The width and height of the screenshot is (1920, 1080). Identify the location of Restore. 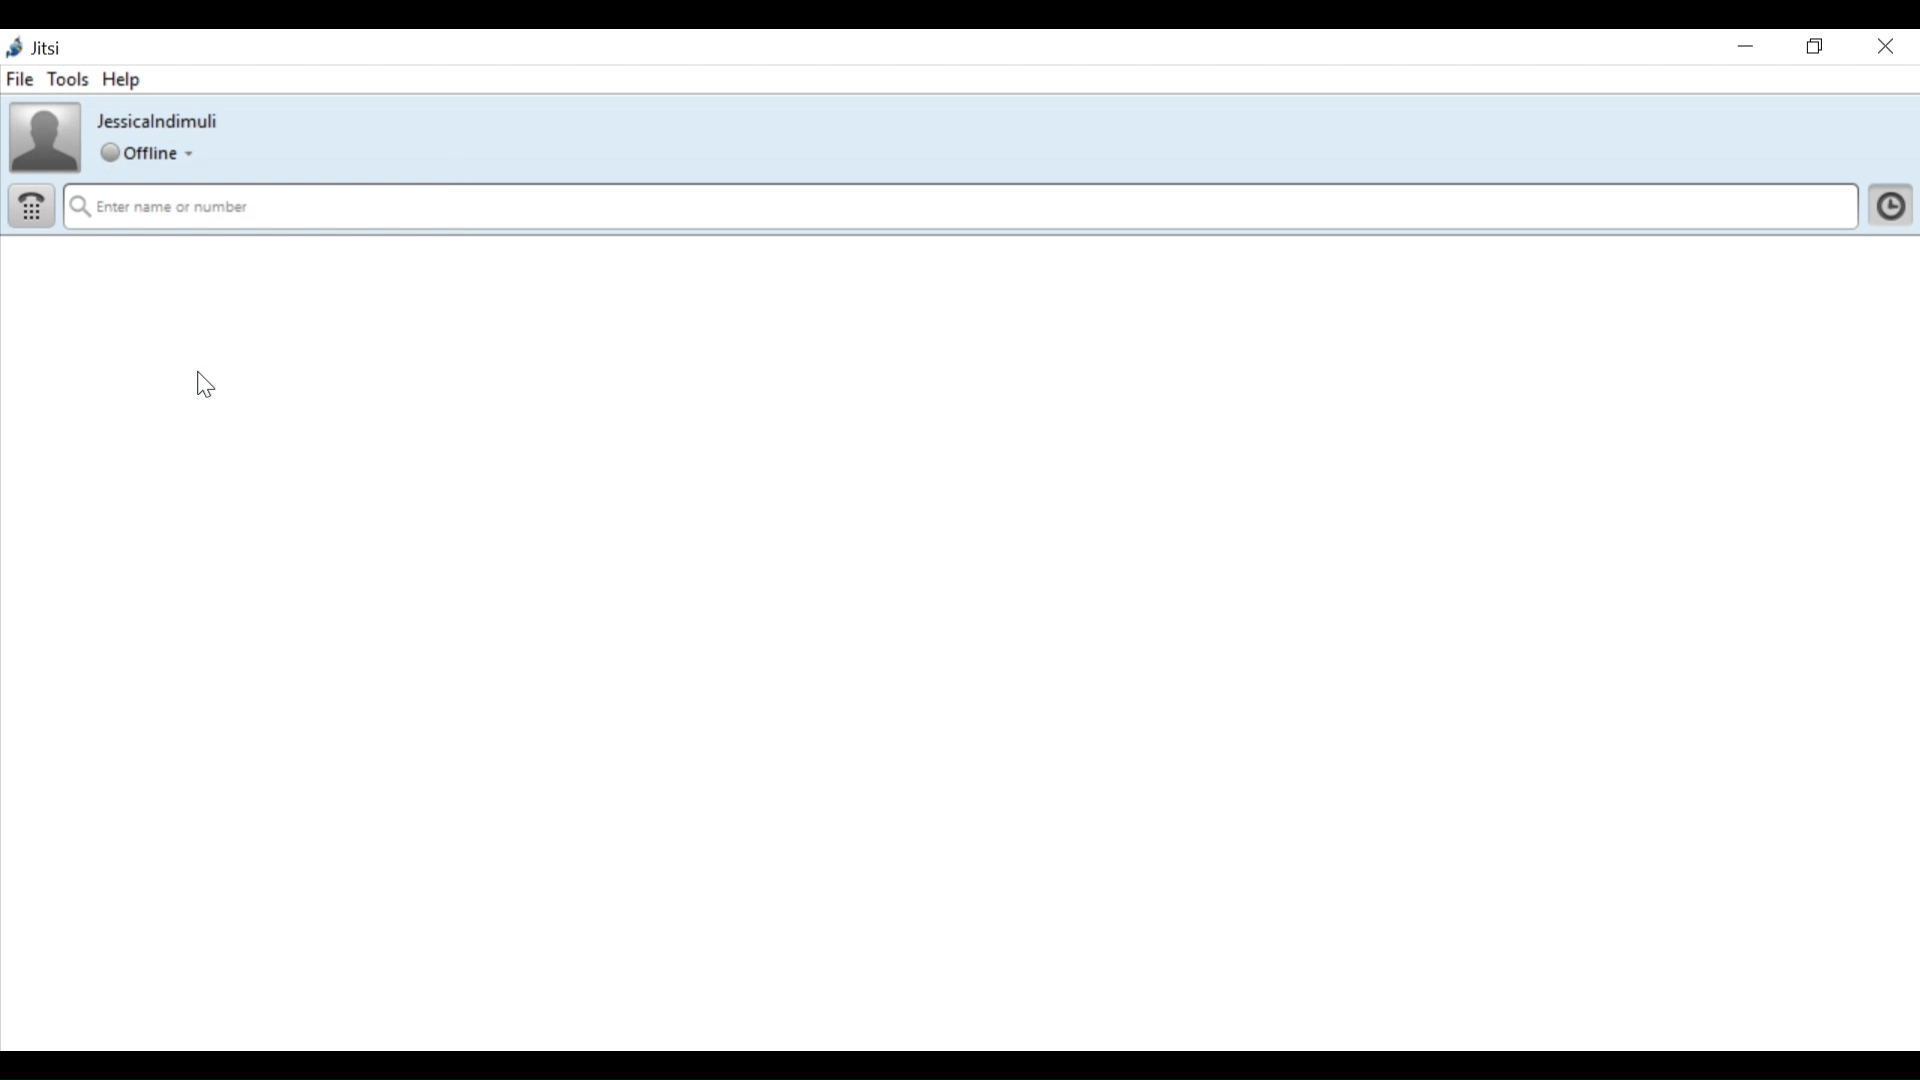
(1813, 48).